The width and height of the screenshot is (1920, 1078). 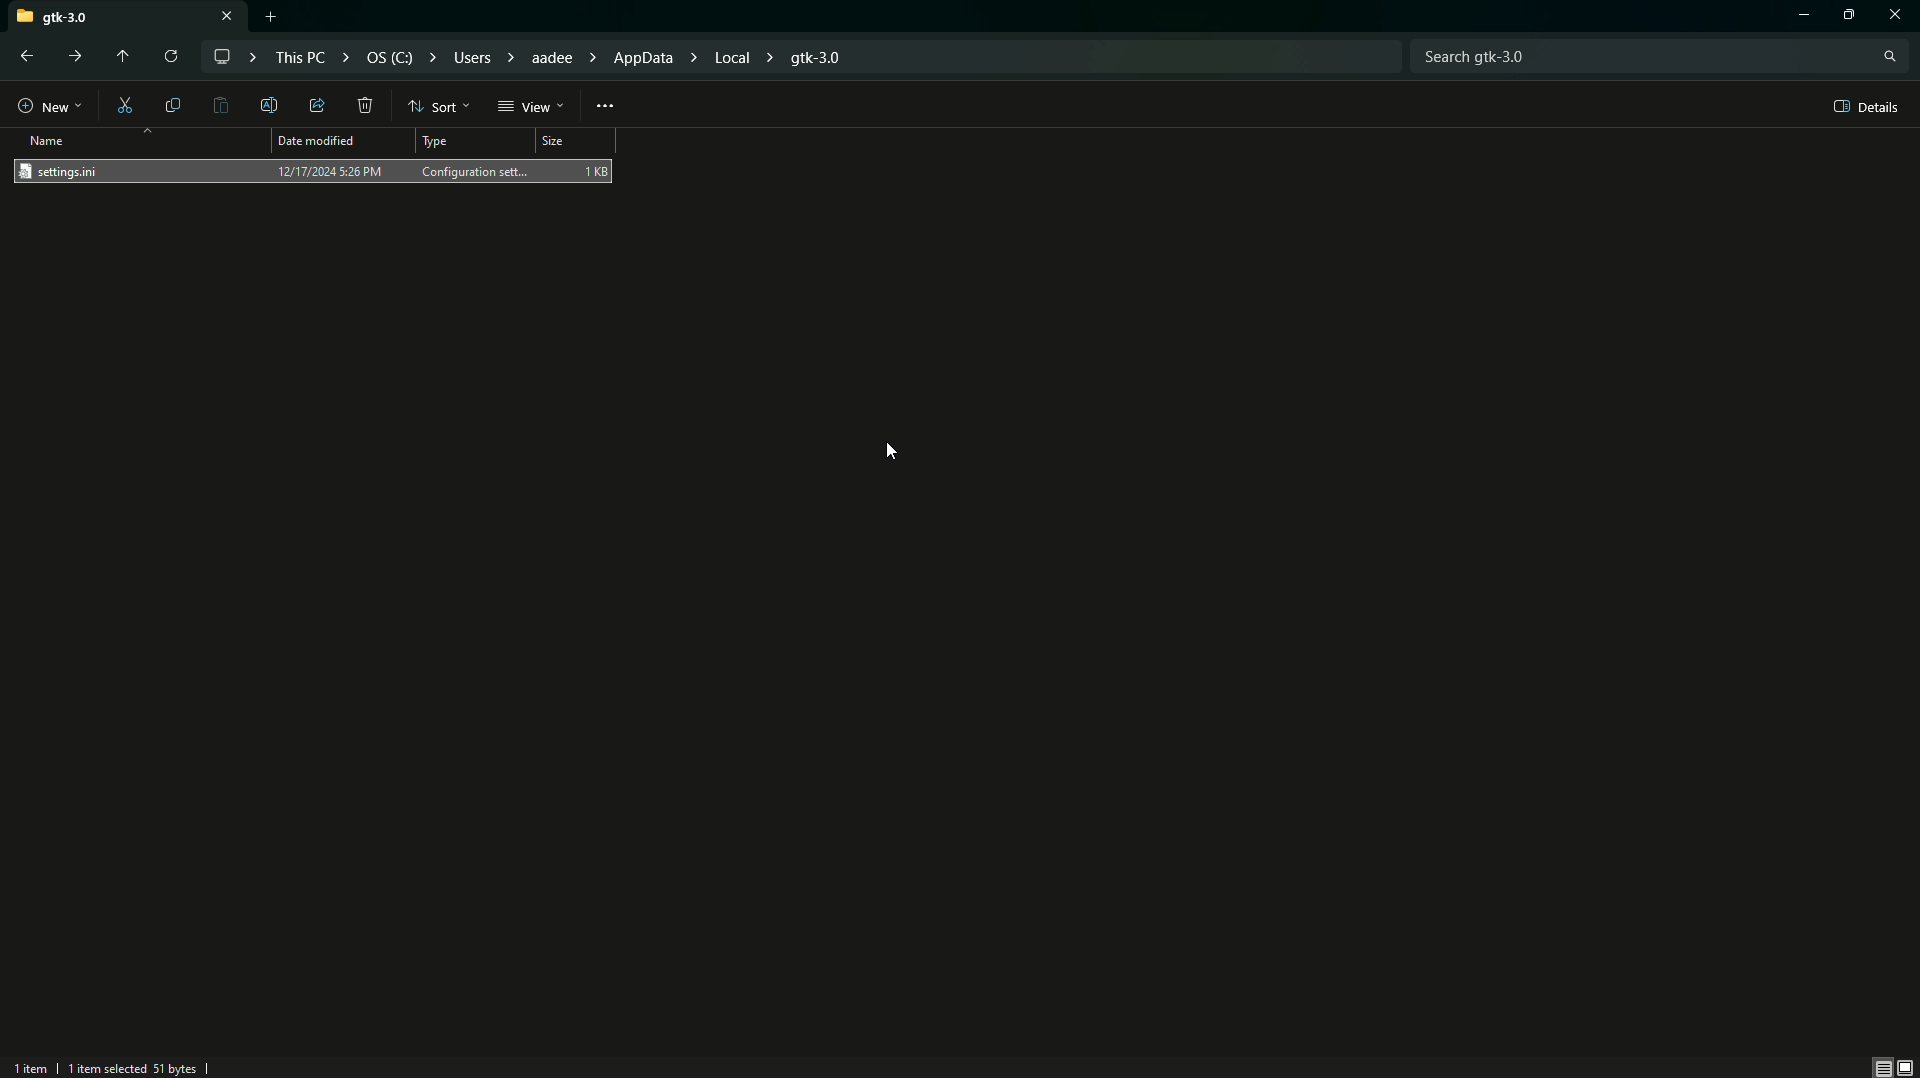 I want to click on Paste, so click(x=222, y=107).